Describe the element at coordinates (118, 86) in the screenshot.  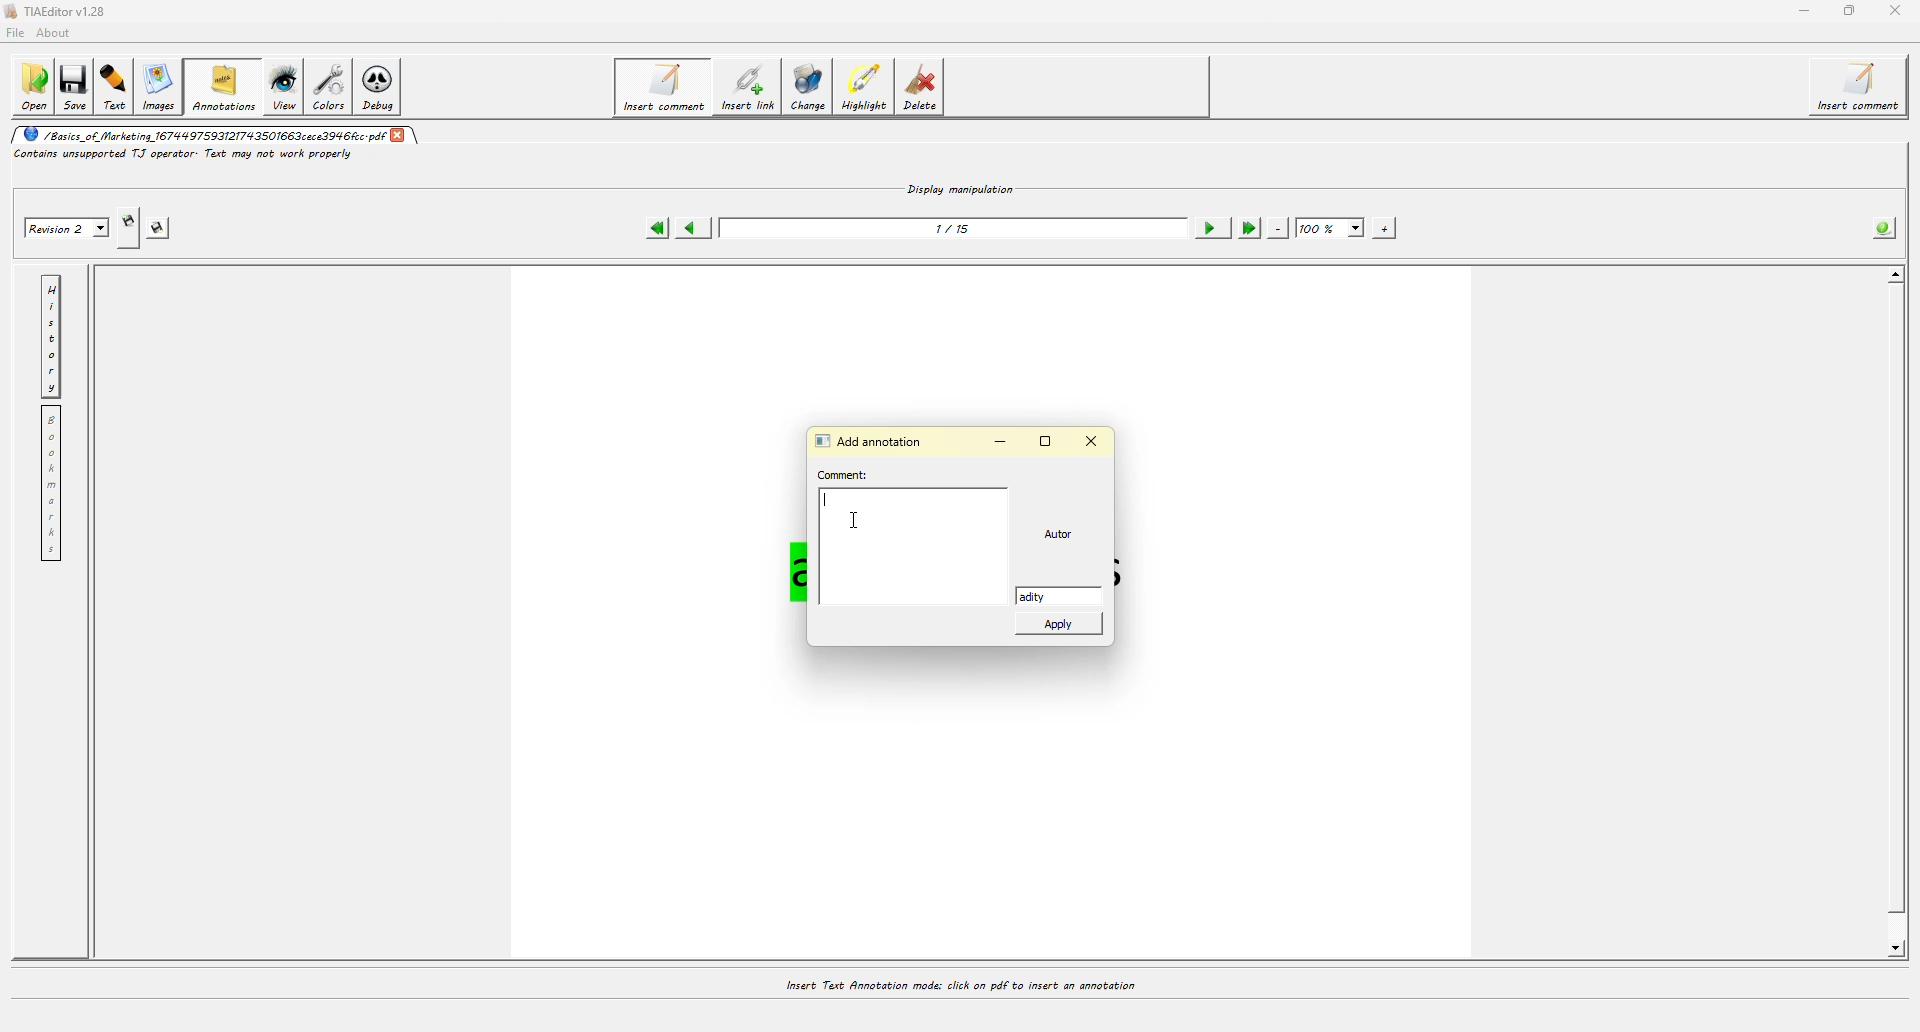
I see `text` at that location.